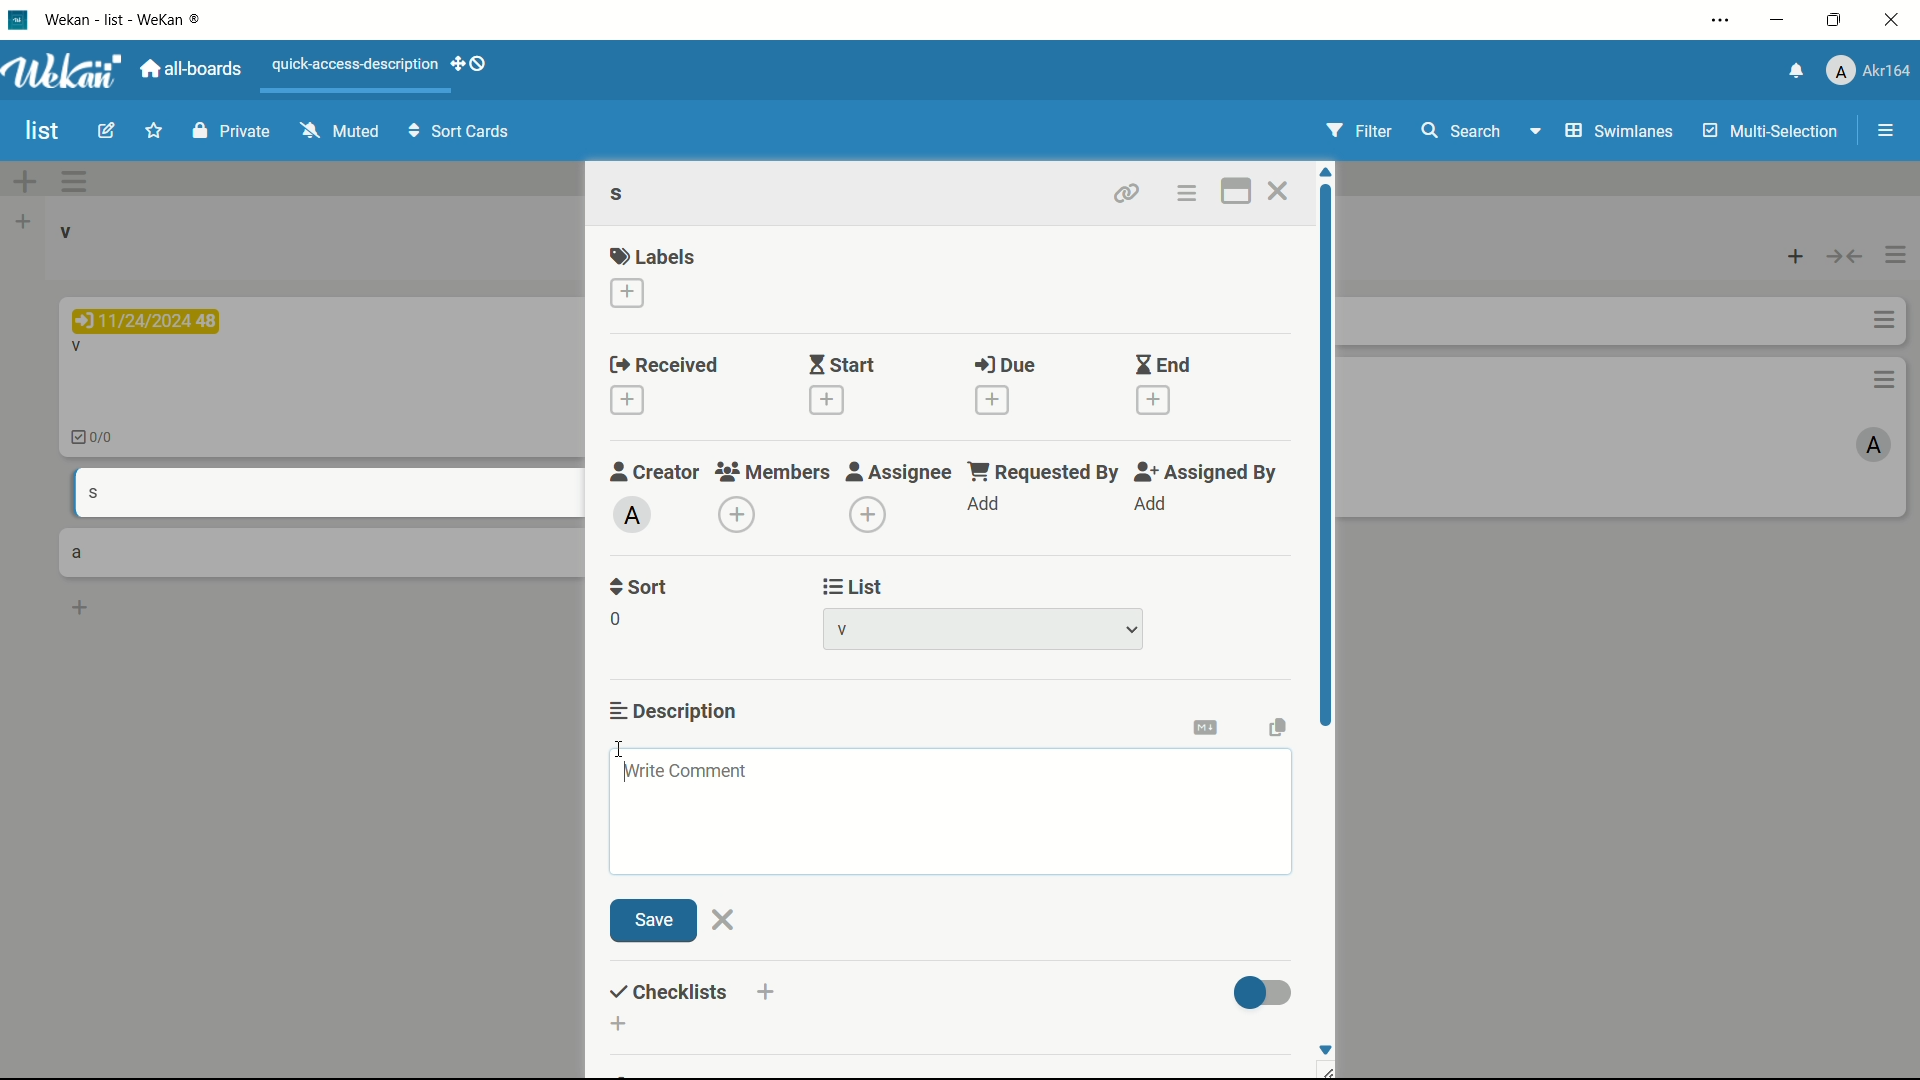 The height and width of the screenshot is (1080, 1920). I want to click on add, so click(621, 1025).